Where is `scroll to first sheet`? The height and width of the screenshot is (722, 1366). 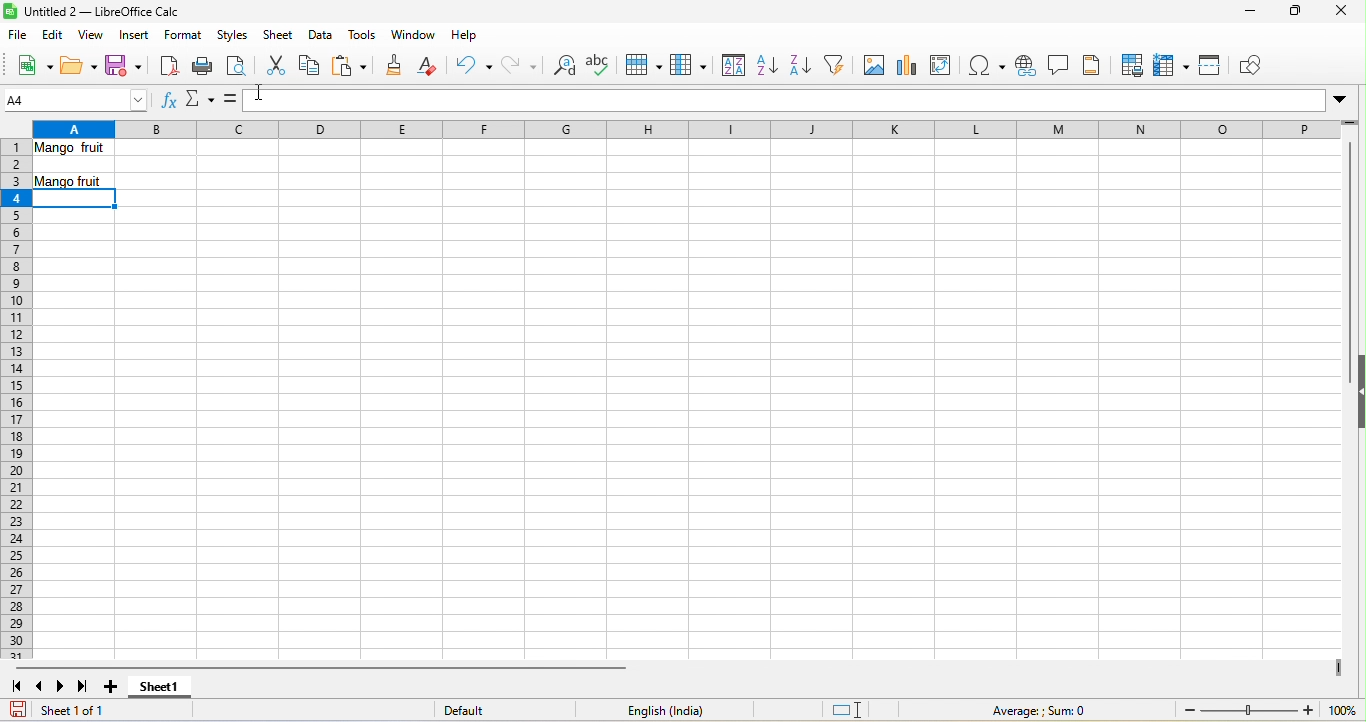 scroll to first sheet is located at coordinates (18, 688).